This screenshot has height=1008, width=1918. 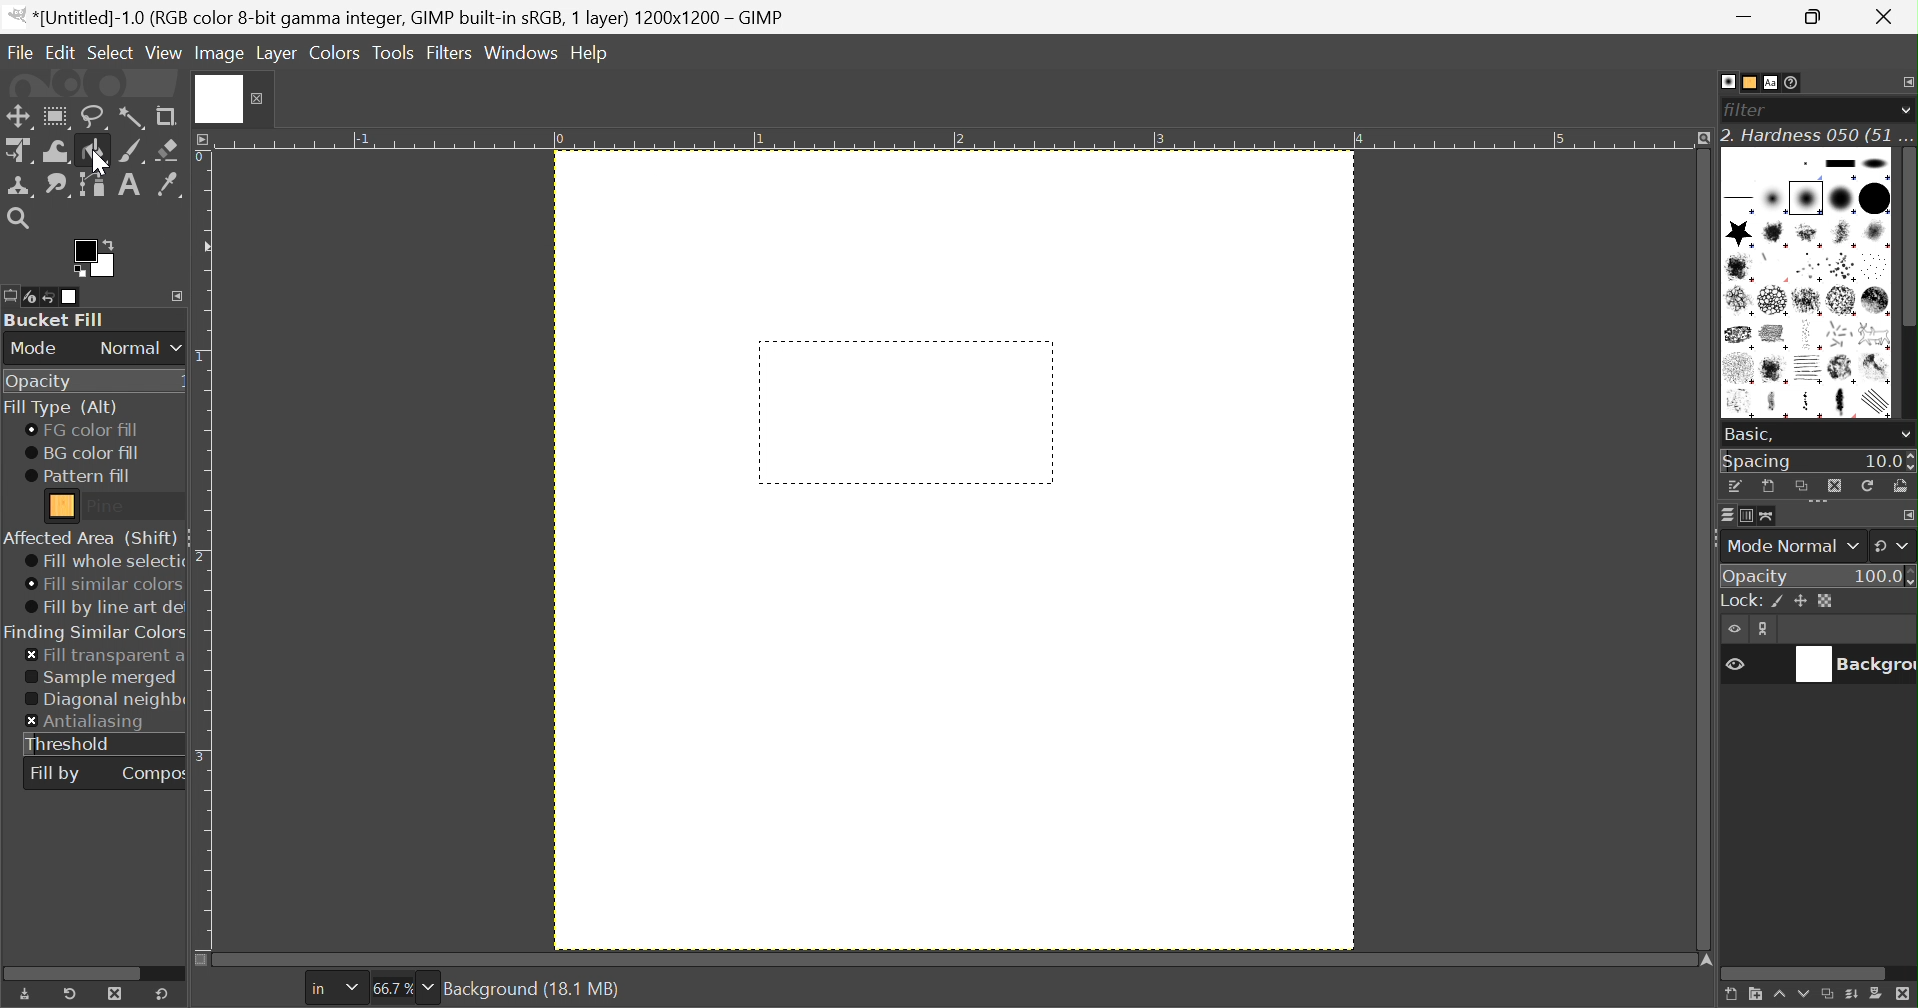 I want to click on Delete Tool Preset..., so click(x=115, y=993).